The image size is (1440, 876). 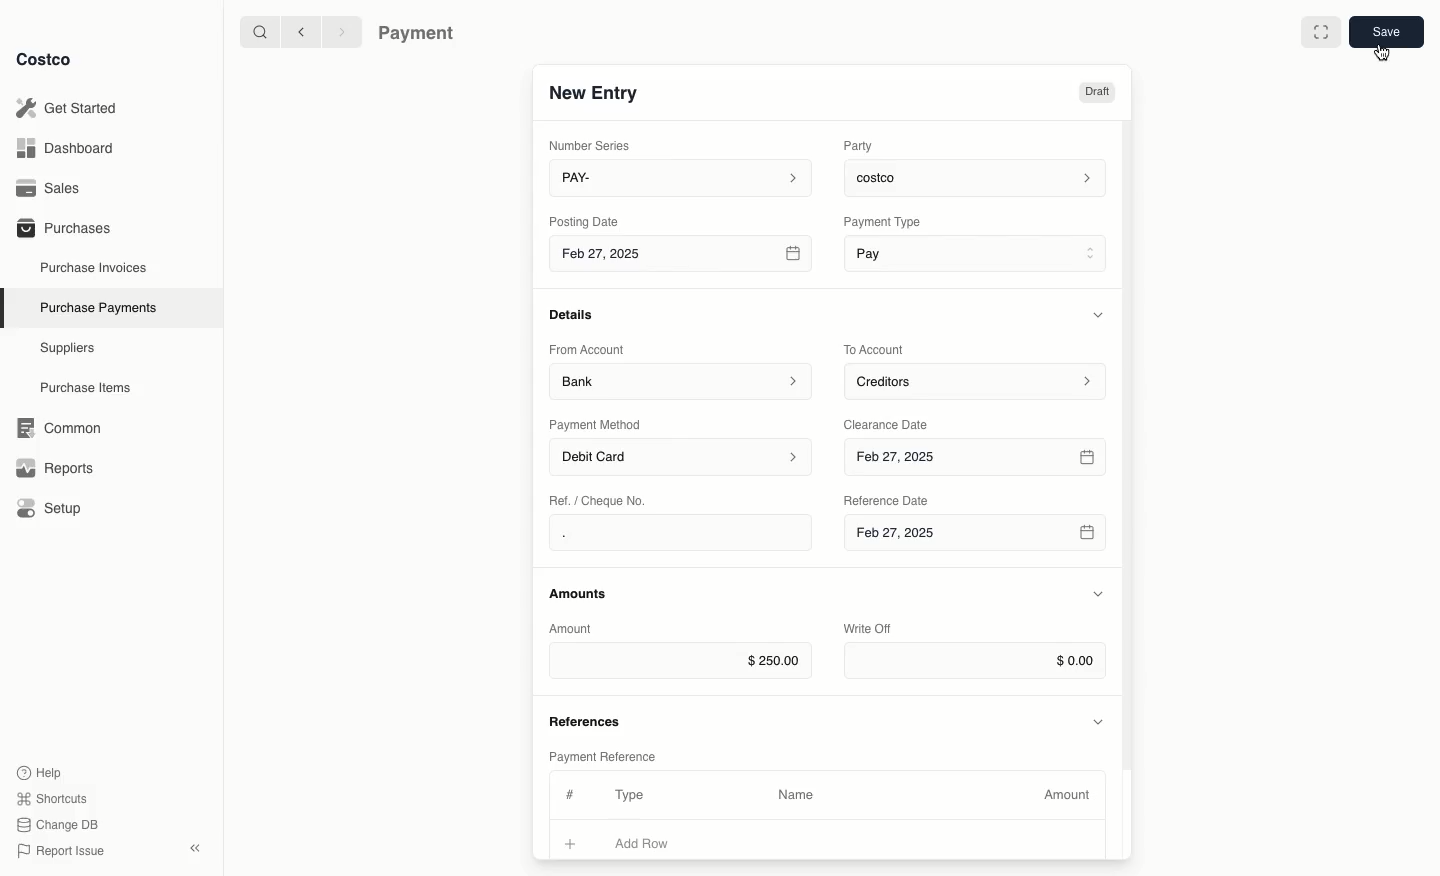 What do you see at coordinates (682, 177) in the screenshot?
I see `PAY-` at bounding box center [682, 177].